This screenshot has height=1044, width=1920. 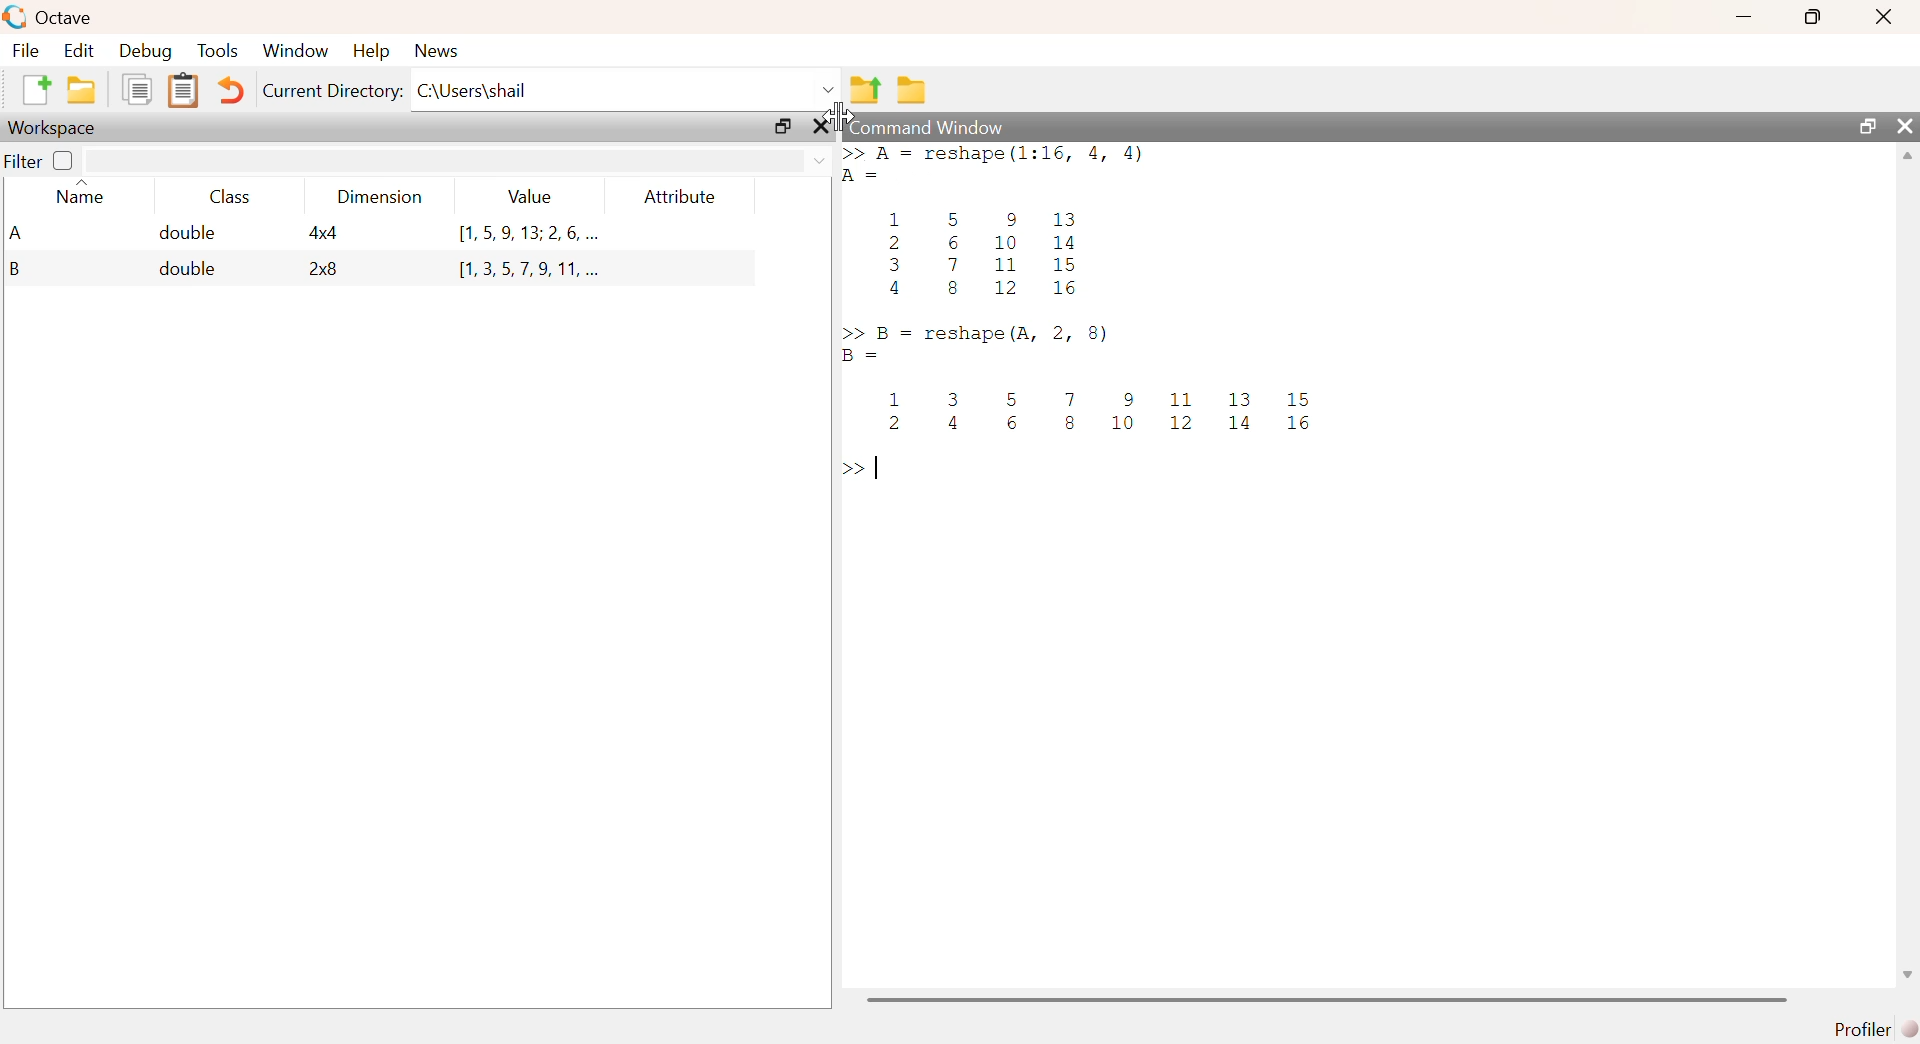 What do you see at coordinates (33, 88) in the screenshot?
I see `new script` at bounding box center [33, 88].